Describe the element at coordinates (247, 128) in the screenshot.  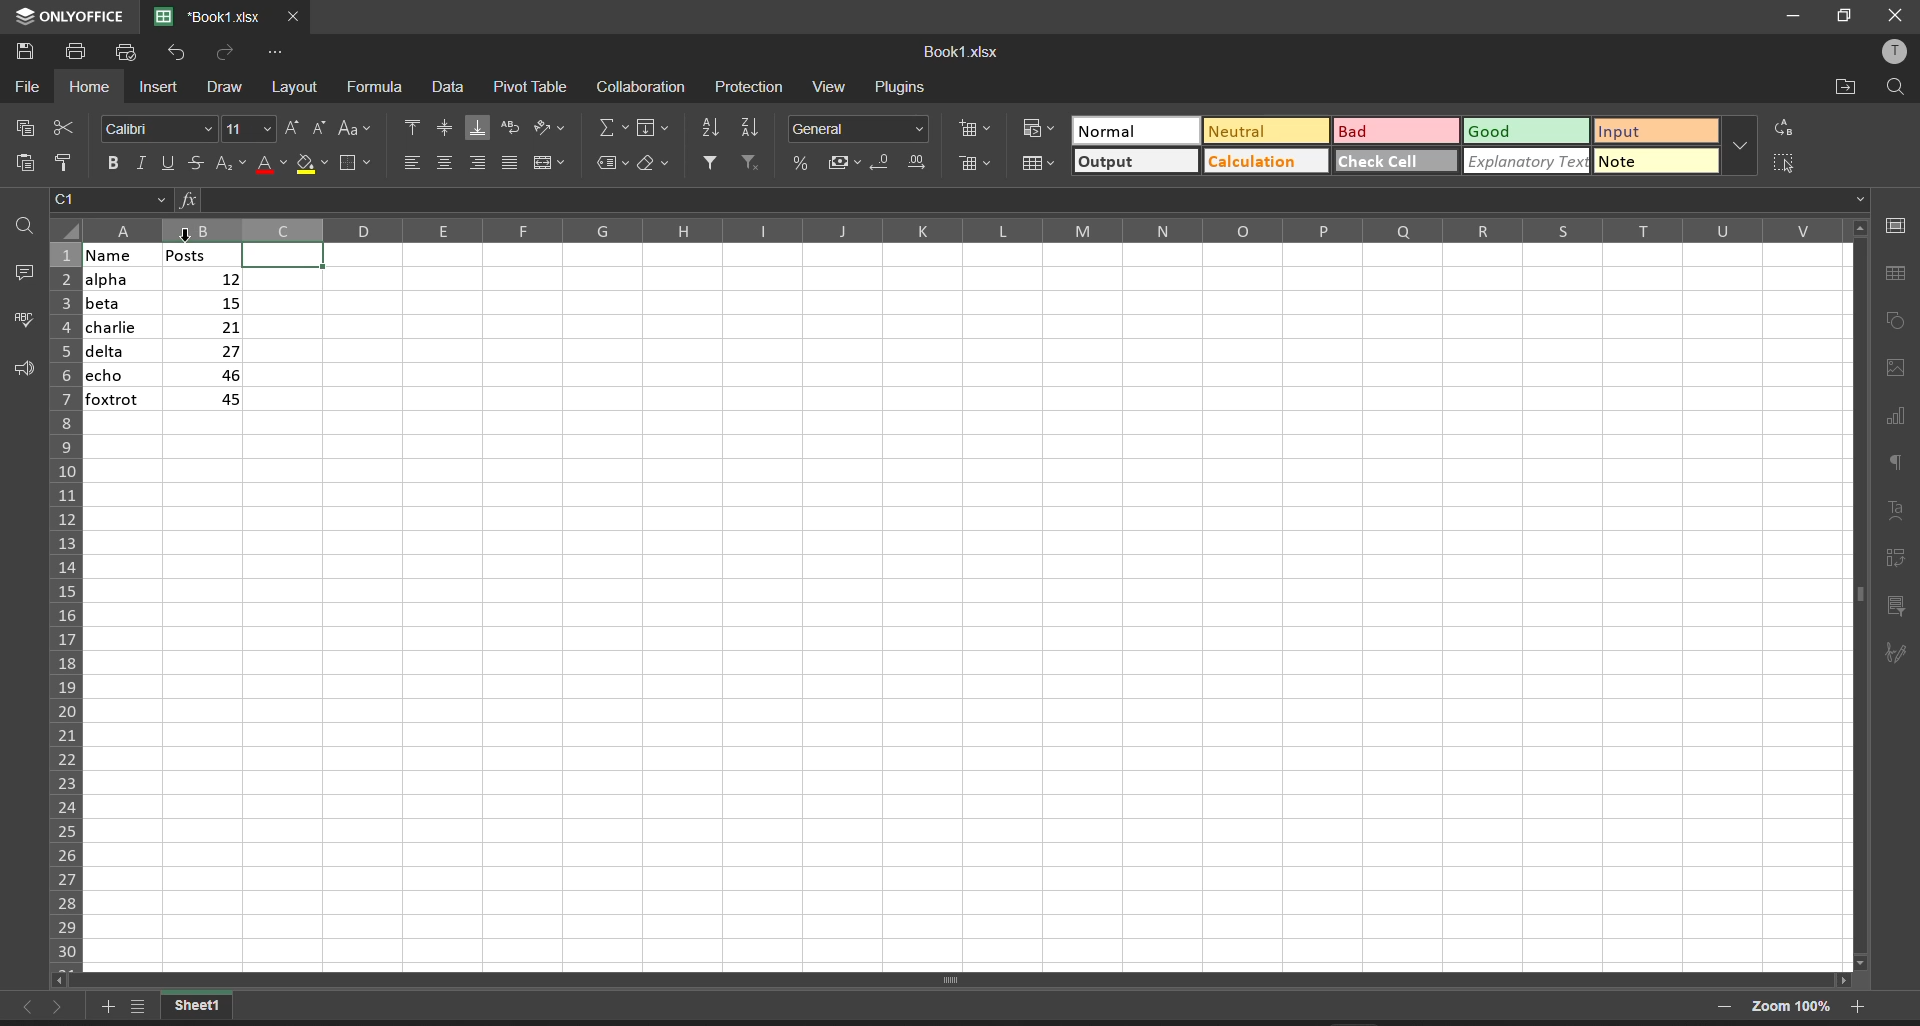
I see `font size` at that location.